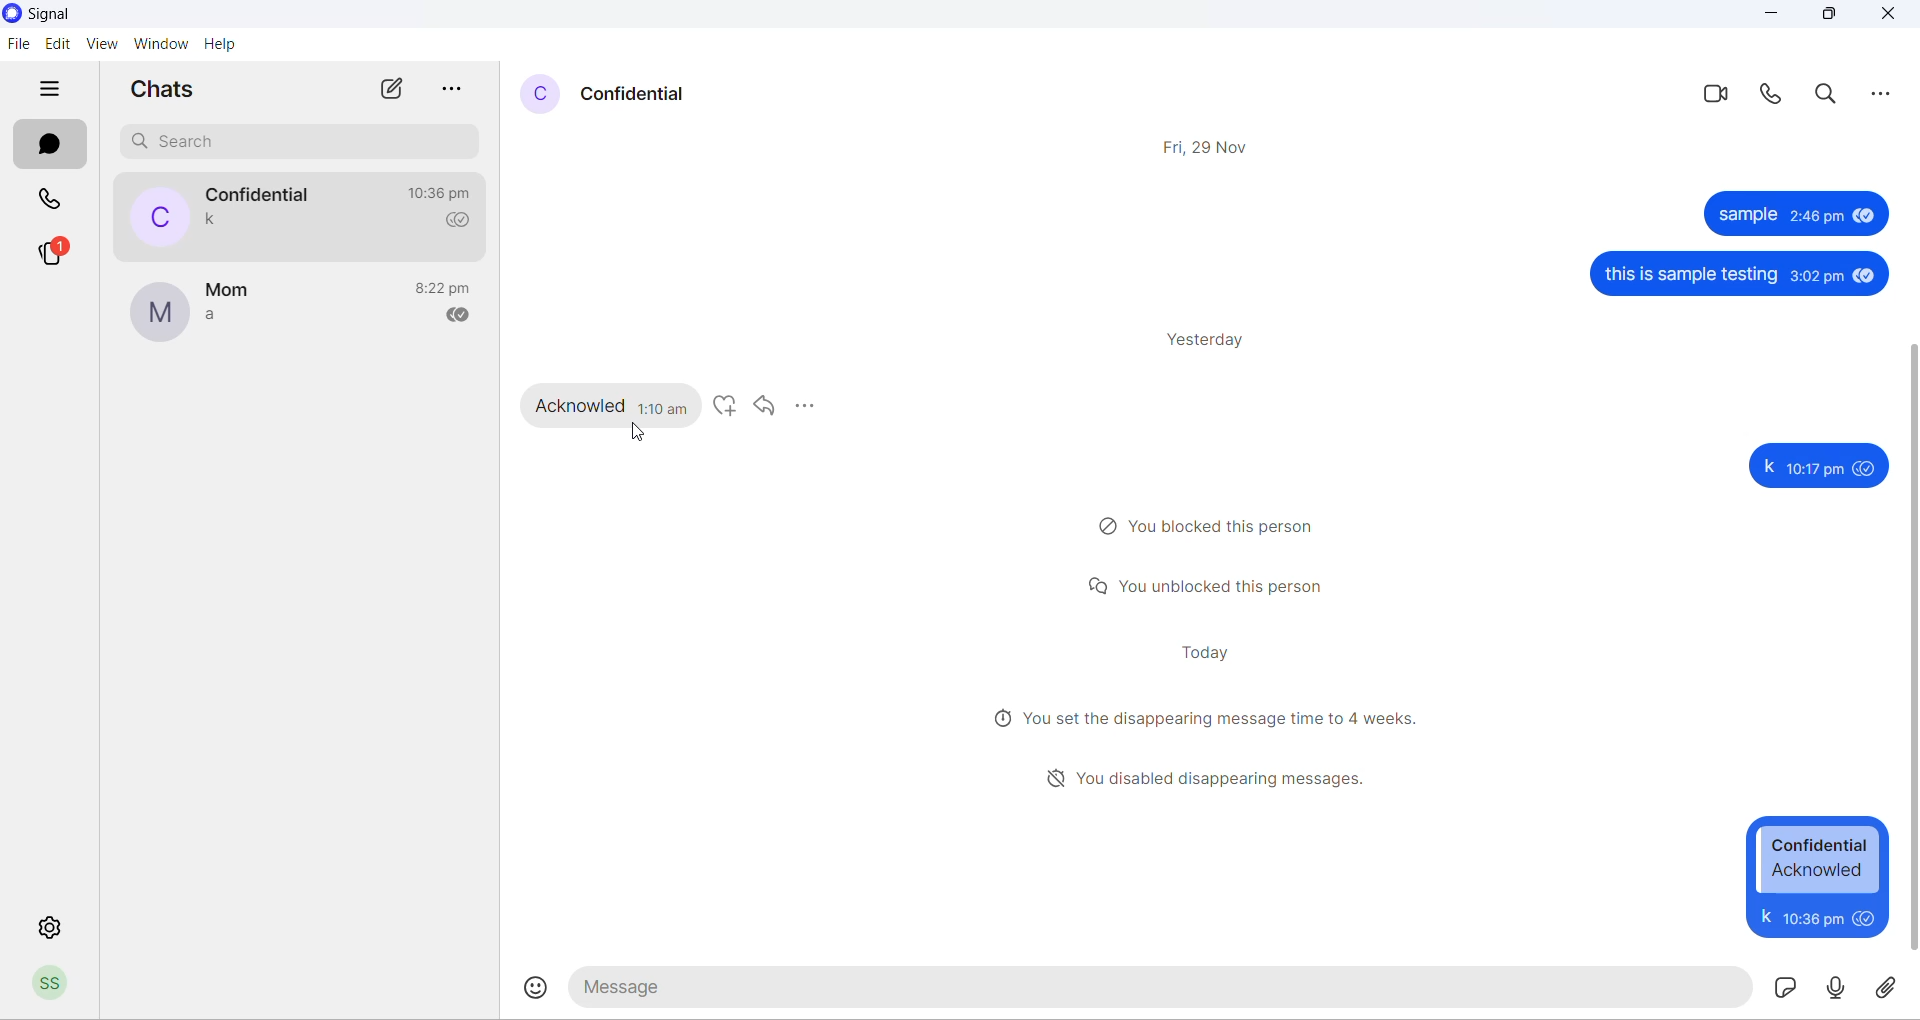 This screenshot has height=1020, width=1920. Describe the element at coordinates (53, 255) in the screenshot. I see `stories` at that location.